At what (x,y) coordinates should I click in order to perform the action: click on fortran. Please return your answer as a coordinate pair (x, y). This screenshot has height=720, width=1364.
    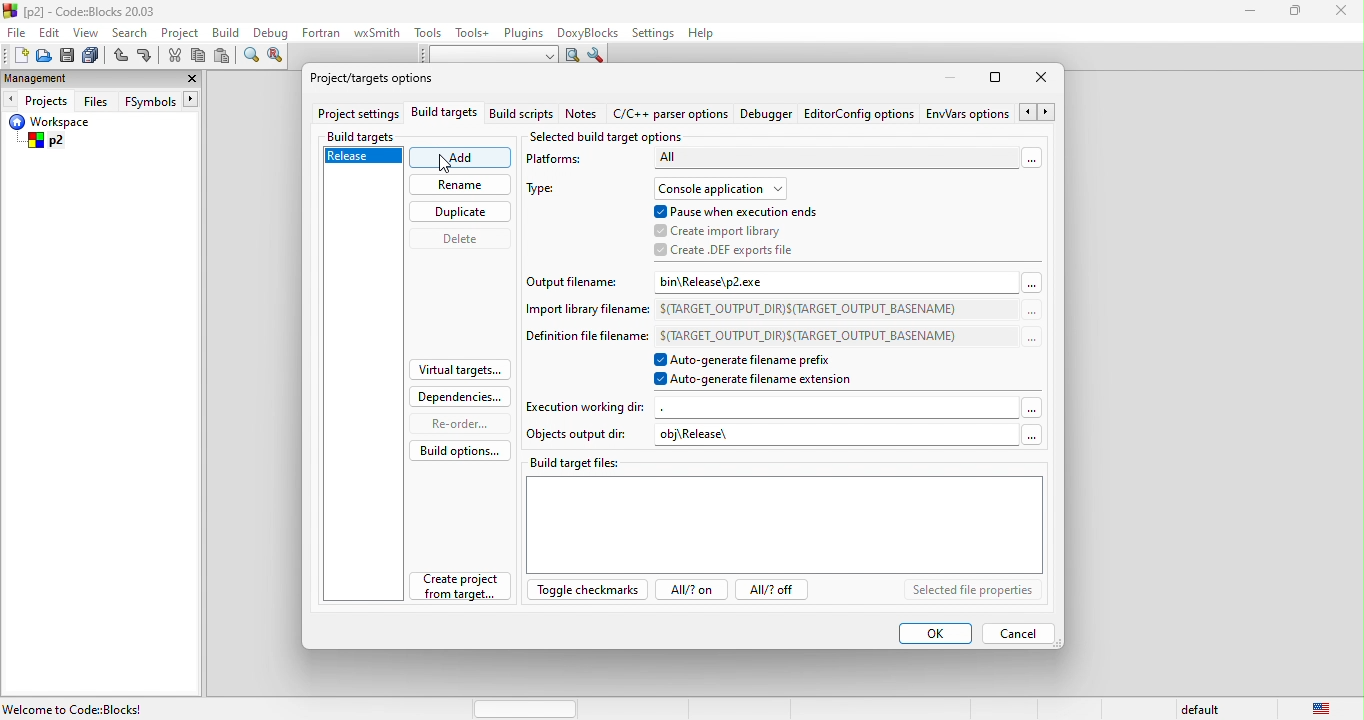
    Looking at the image, I should click on (323, 32).